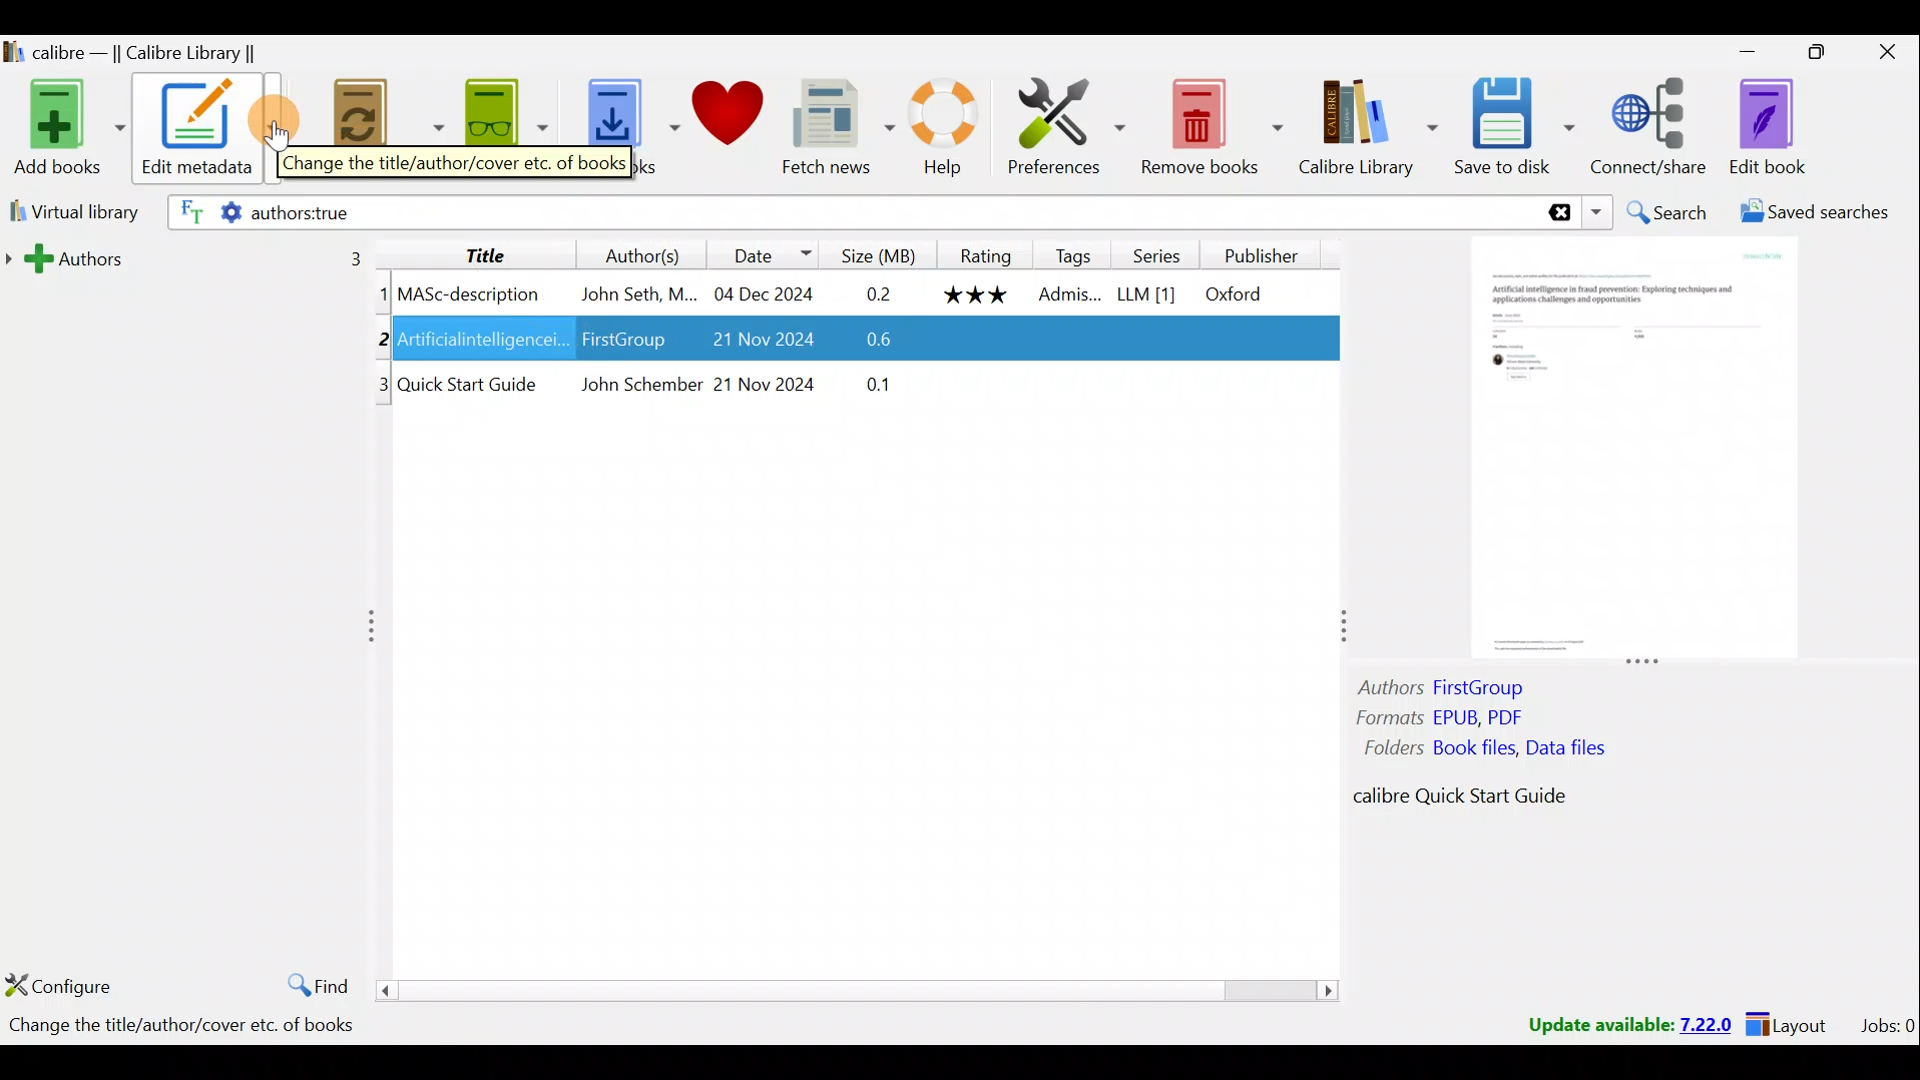 Image resolution: width=1920 pixels, height=1080 pixels. I want to click on Help, so click(931, 131).